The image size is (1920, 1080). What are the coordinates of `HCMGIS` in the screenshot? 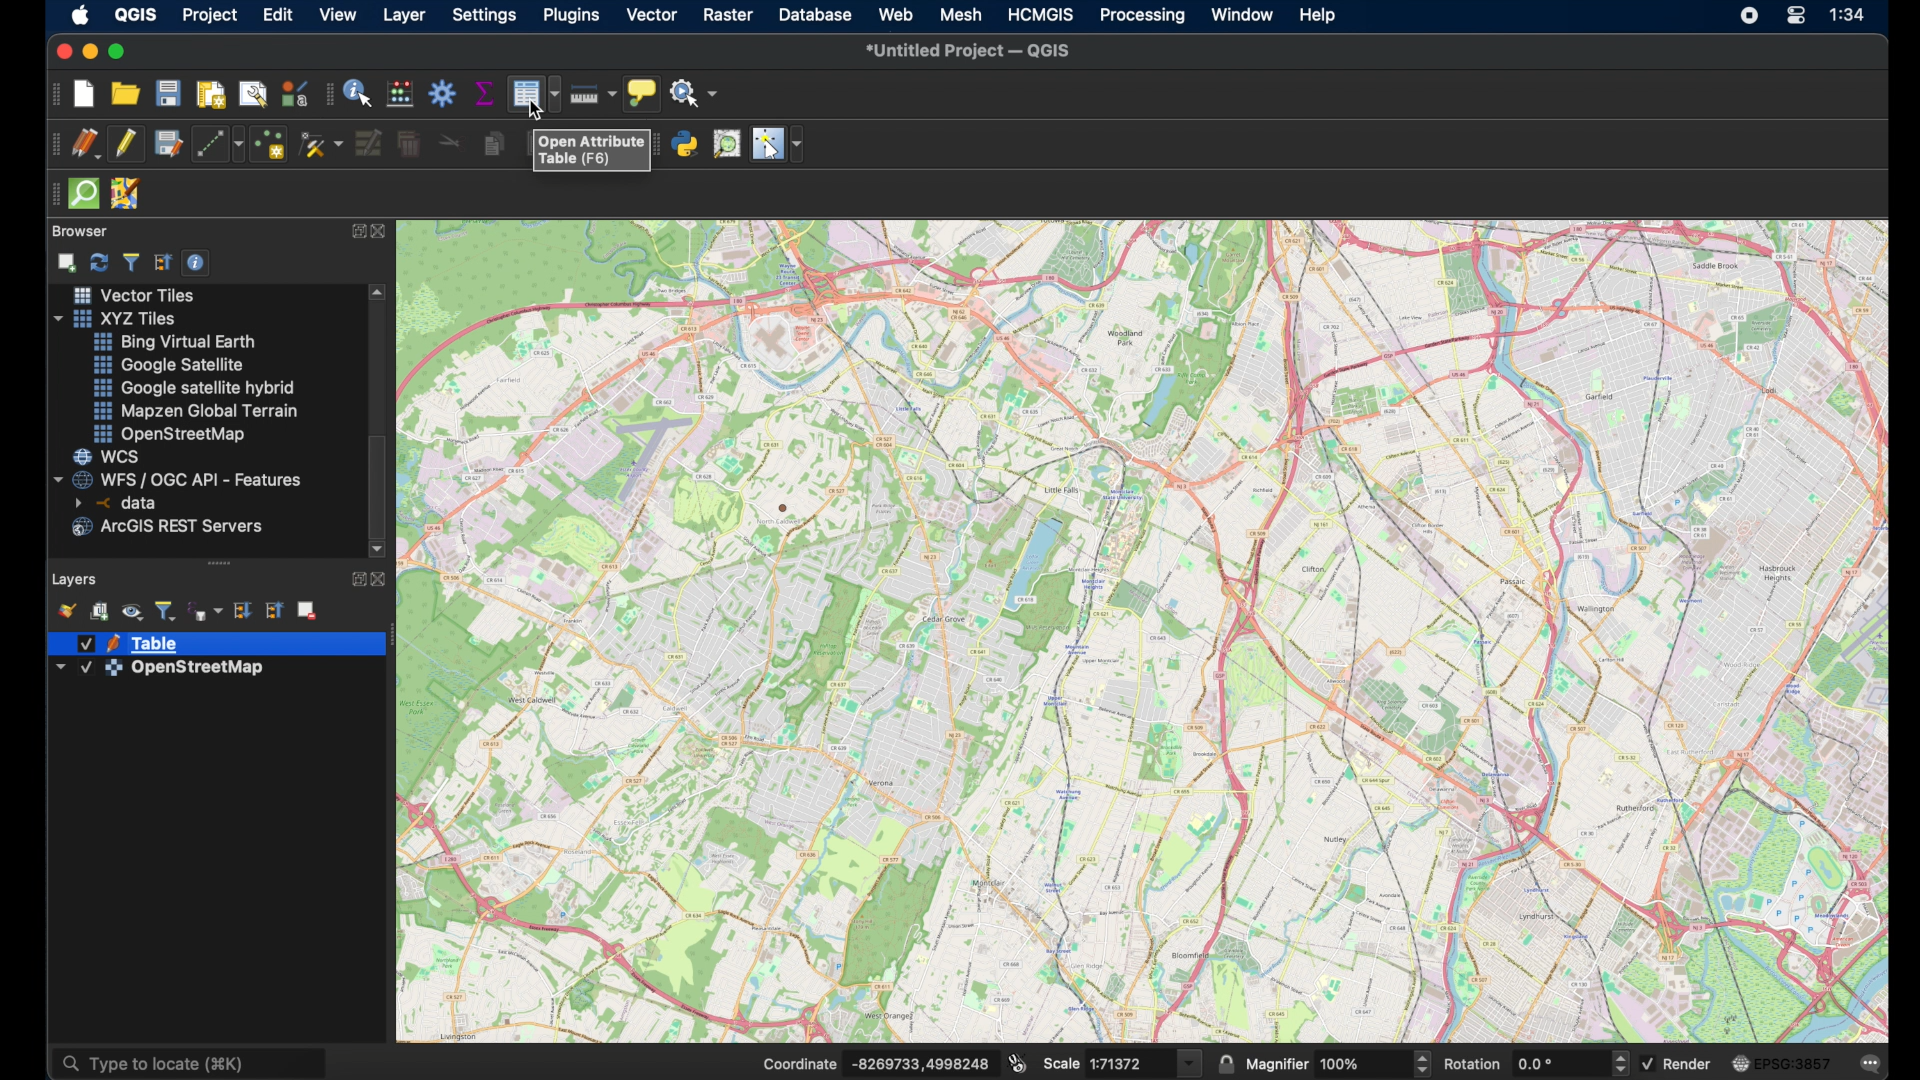 It's located at (1041, 14).